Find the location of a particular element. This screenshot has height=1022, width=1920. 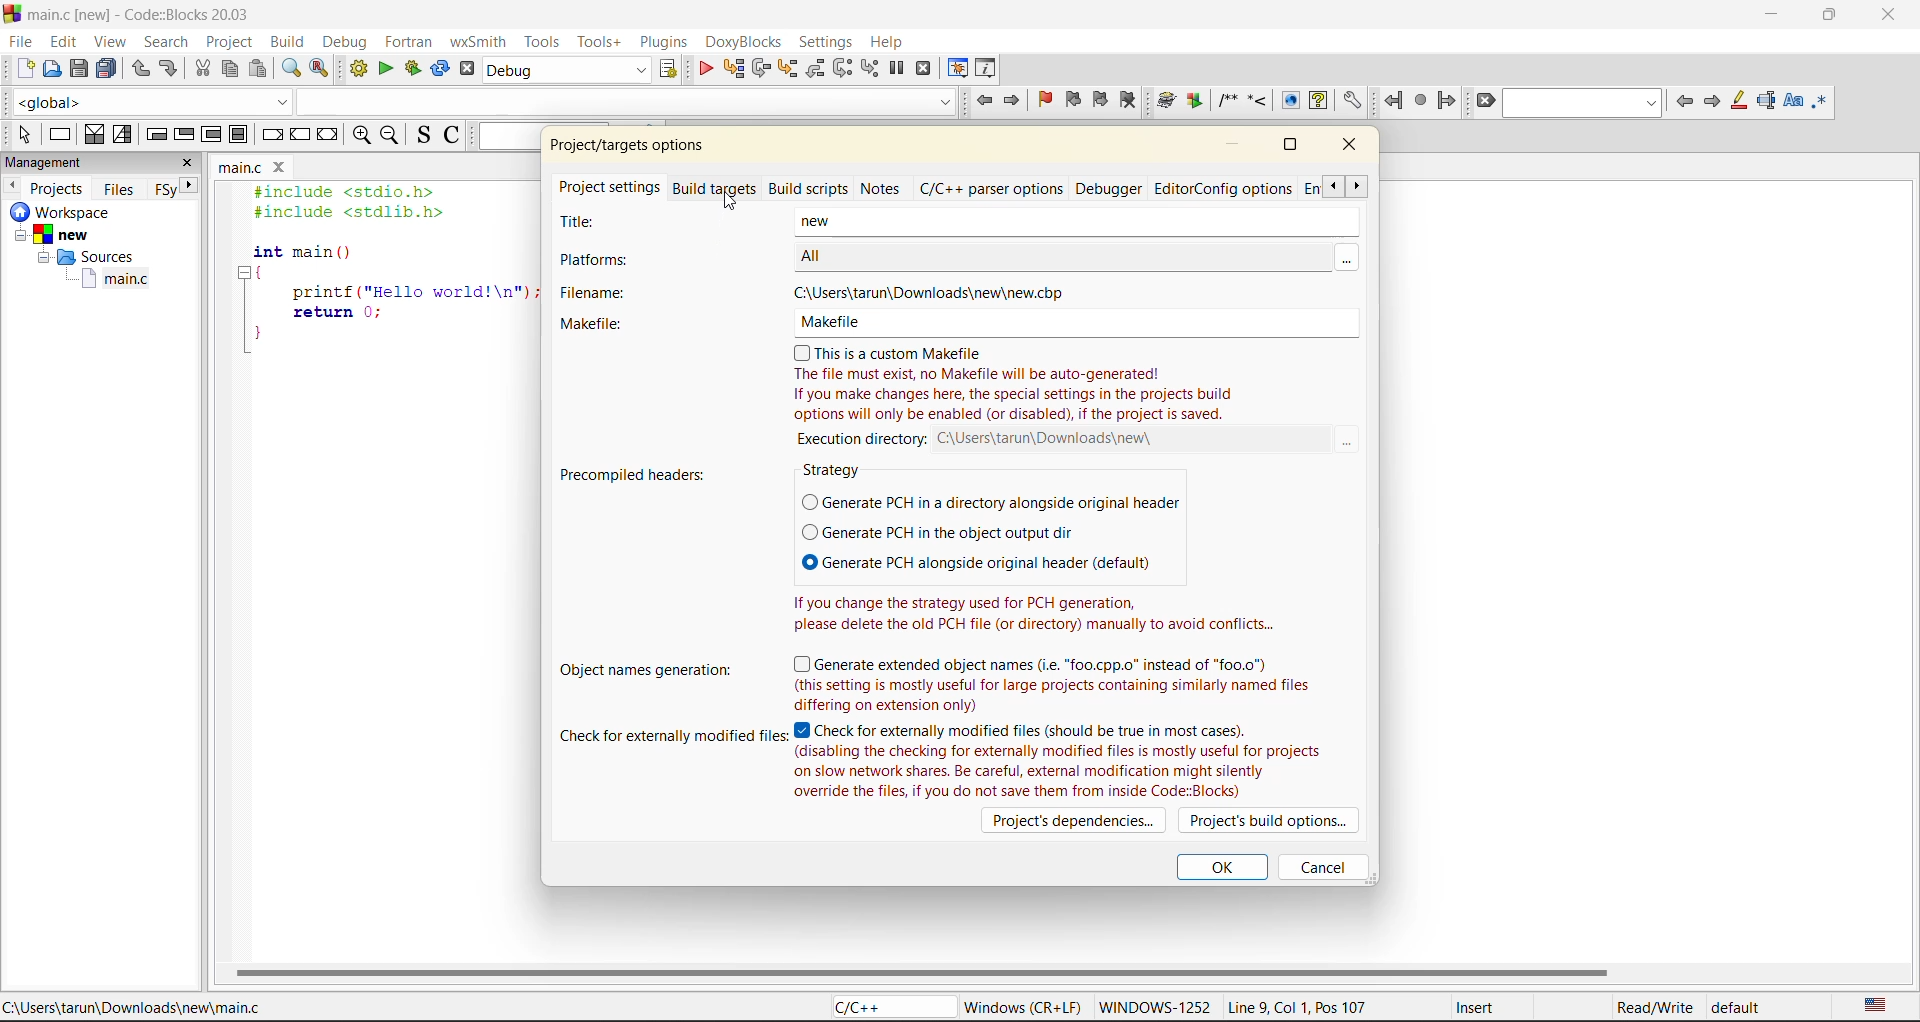

makefile is located at coordinates (612, 323).